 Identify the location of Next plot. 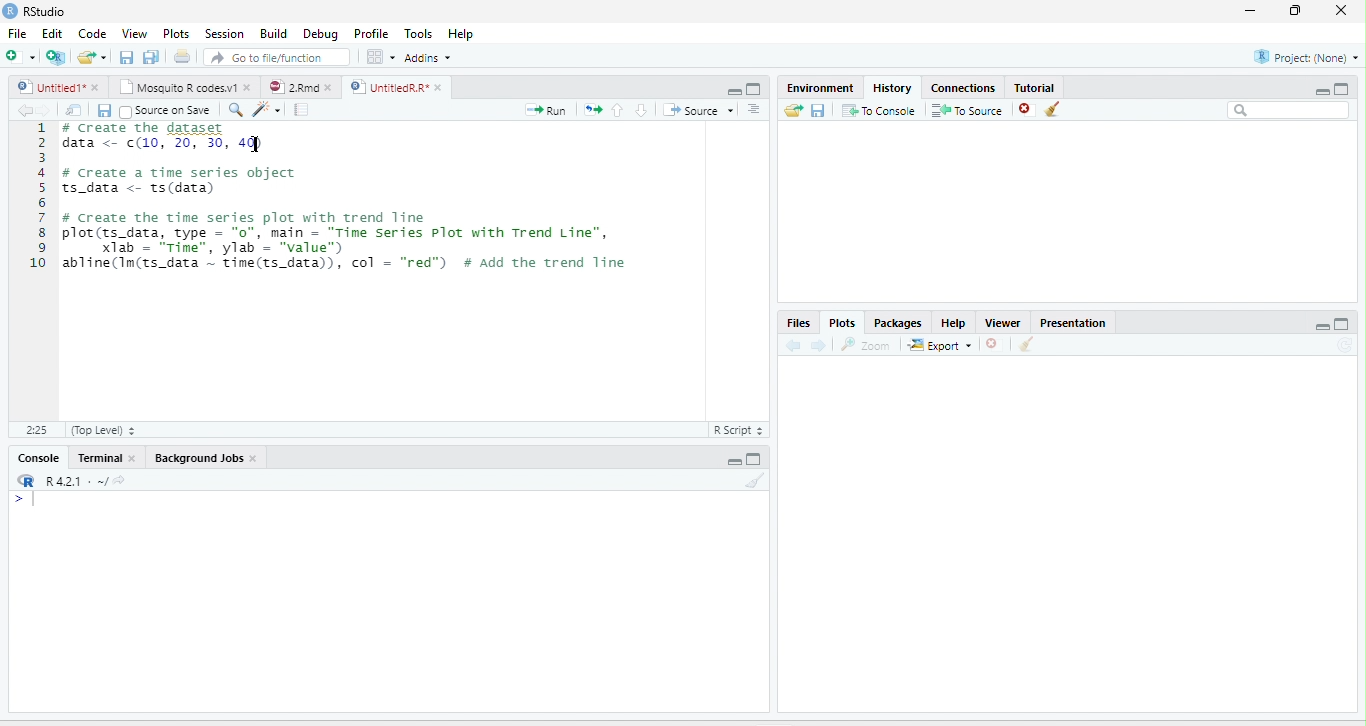
(818, 345).